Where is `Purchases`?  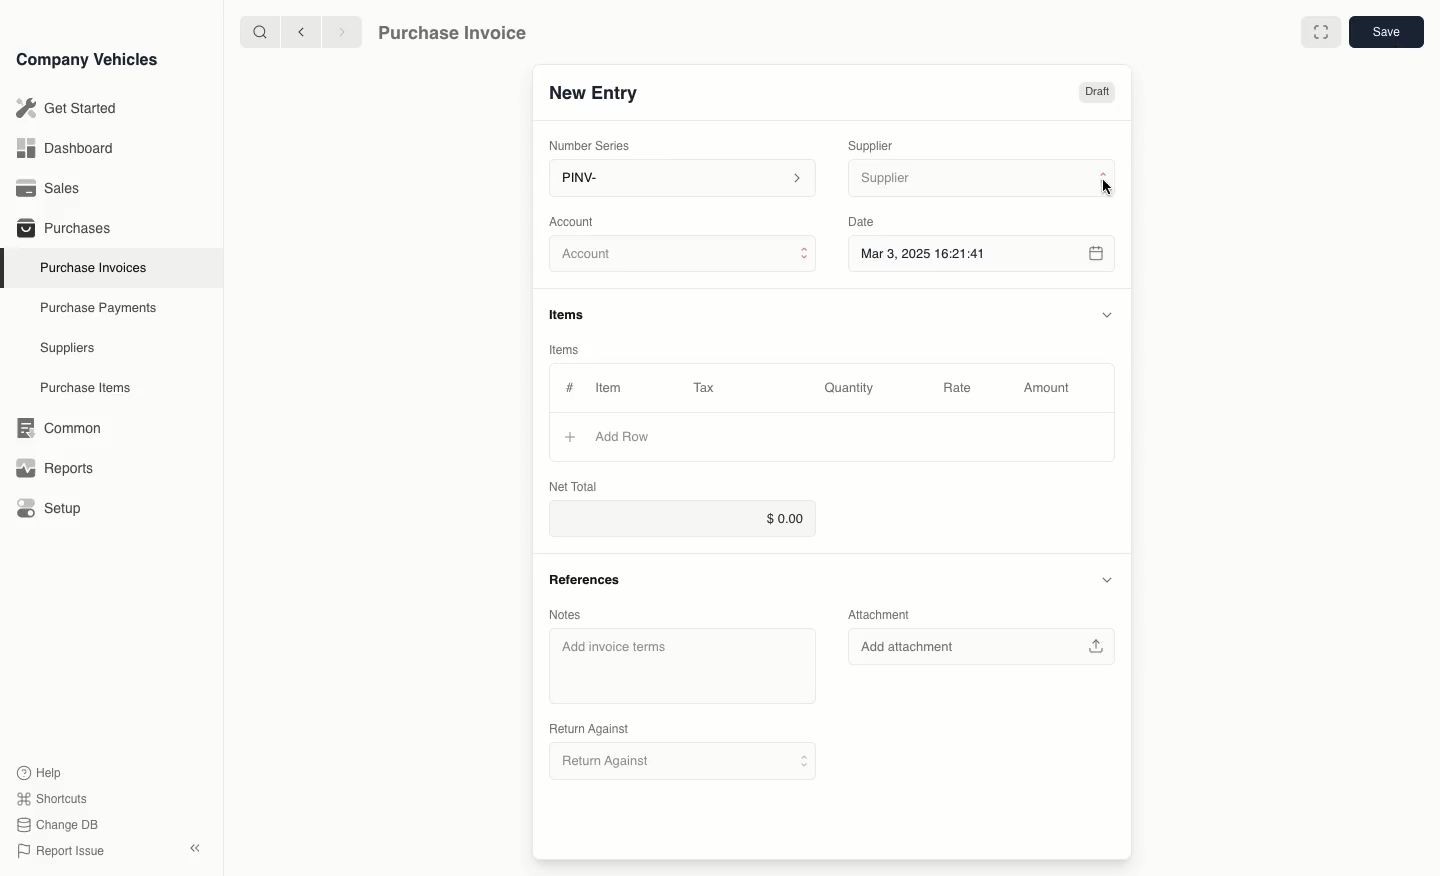
Purchases is located at coordinates (59, 230).